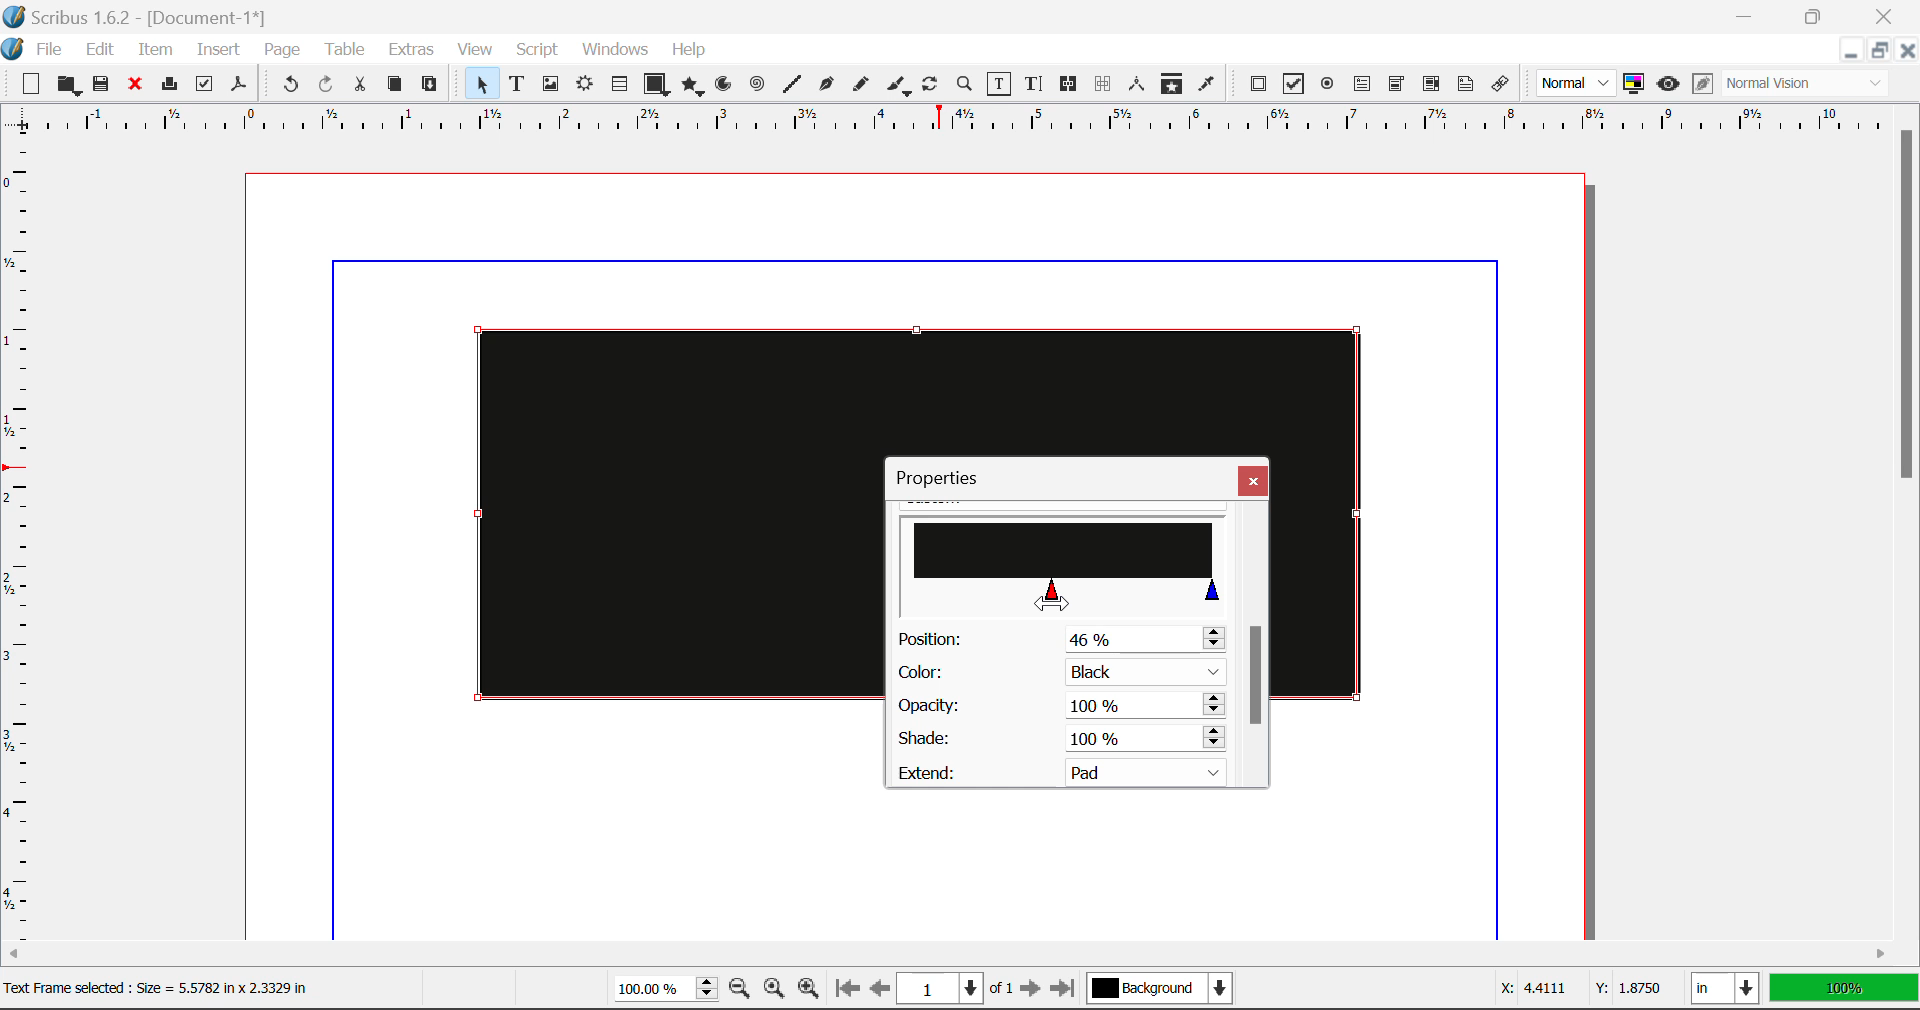 Image resolution: width=1920 pixels, height=1010 pixels. What do you see at coordinates (692, 88) in the screenshot?
I see `Polygons` at bounding box center [692, 88].